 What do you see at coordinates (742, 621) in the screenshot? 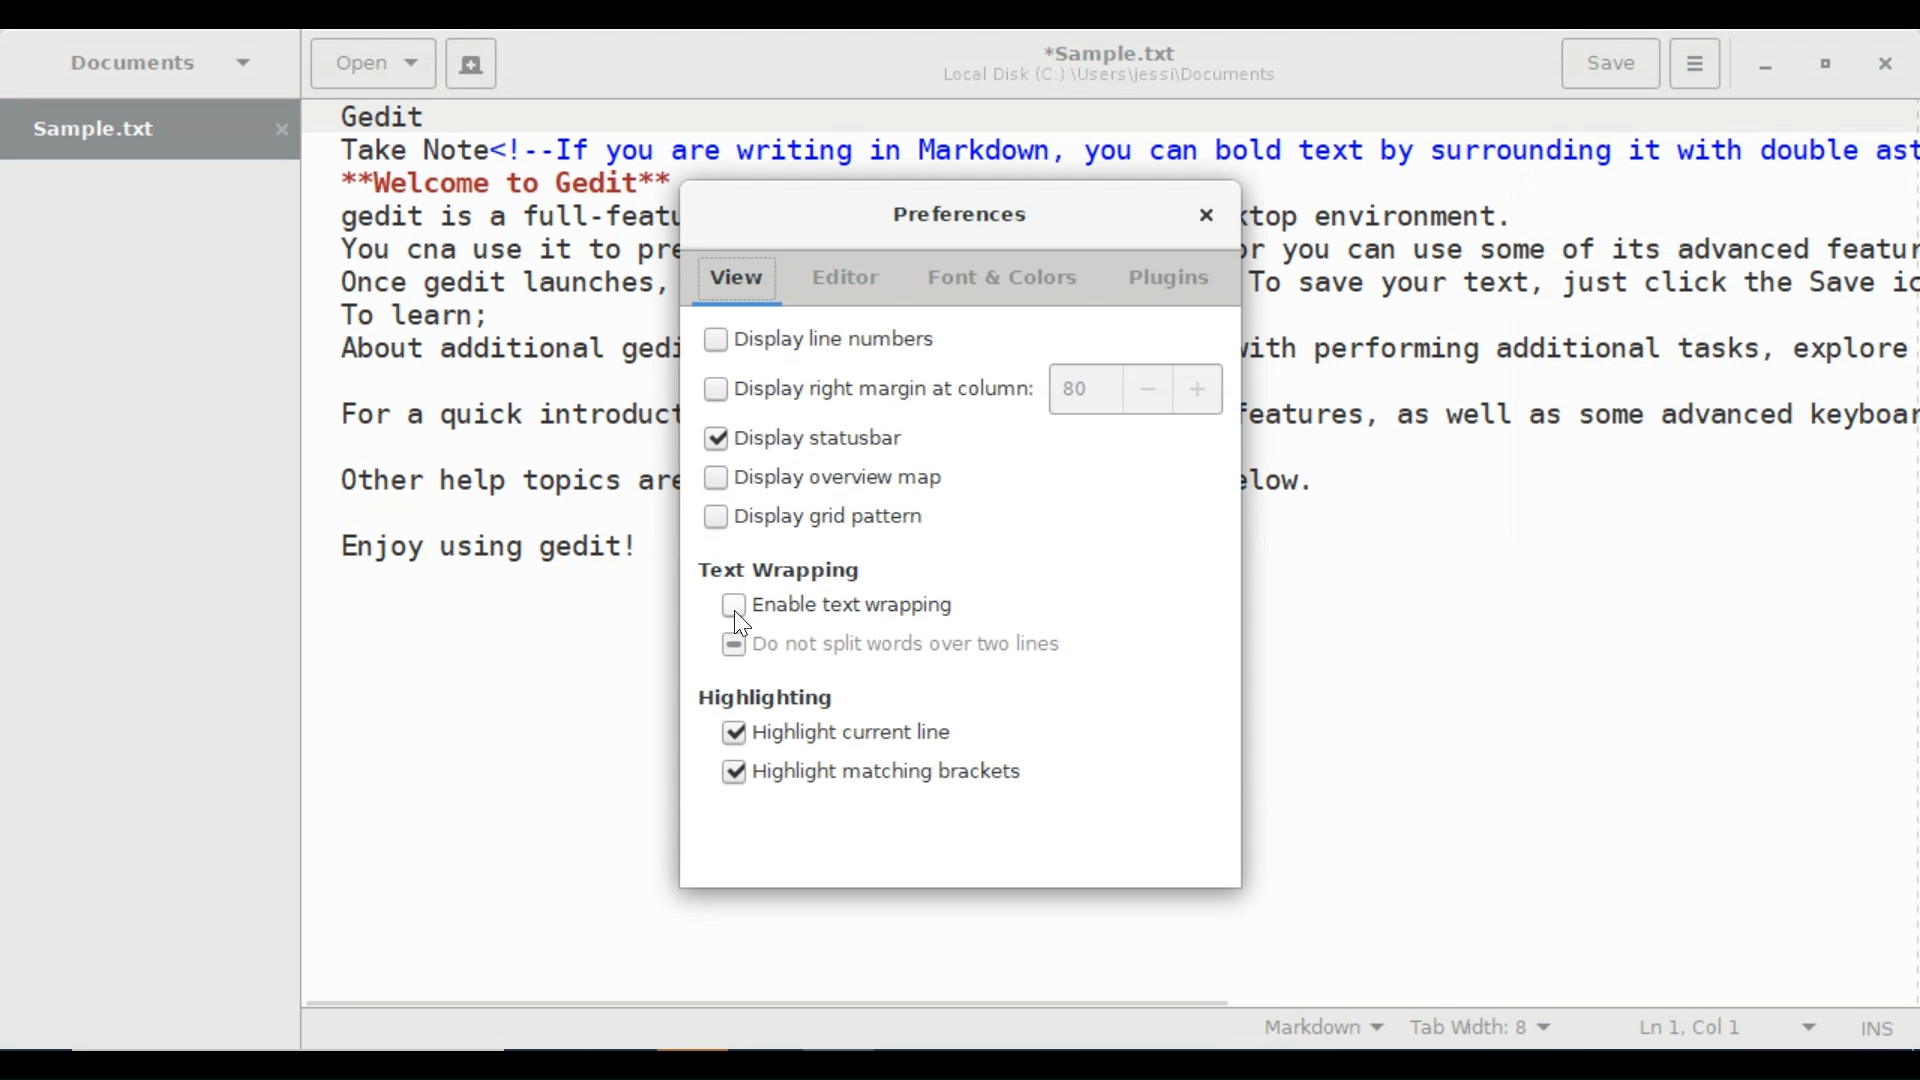
I see `Cursor` at bounding box center [742, 621].